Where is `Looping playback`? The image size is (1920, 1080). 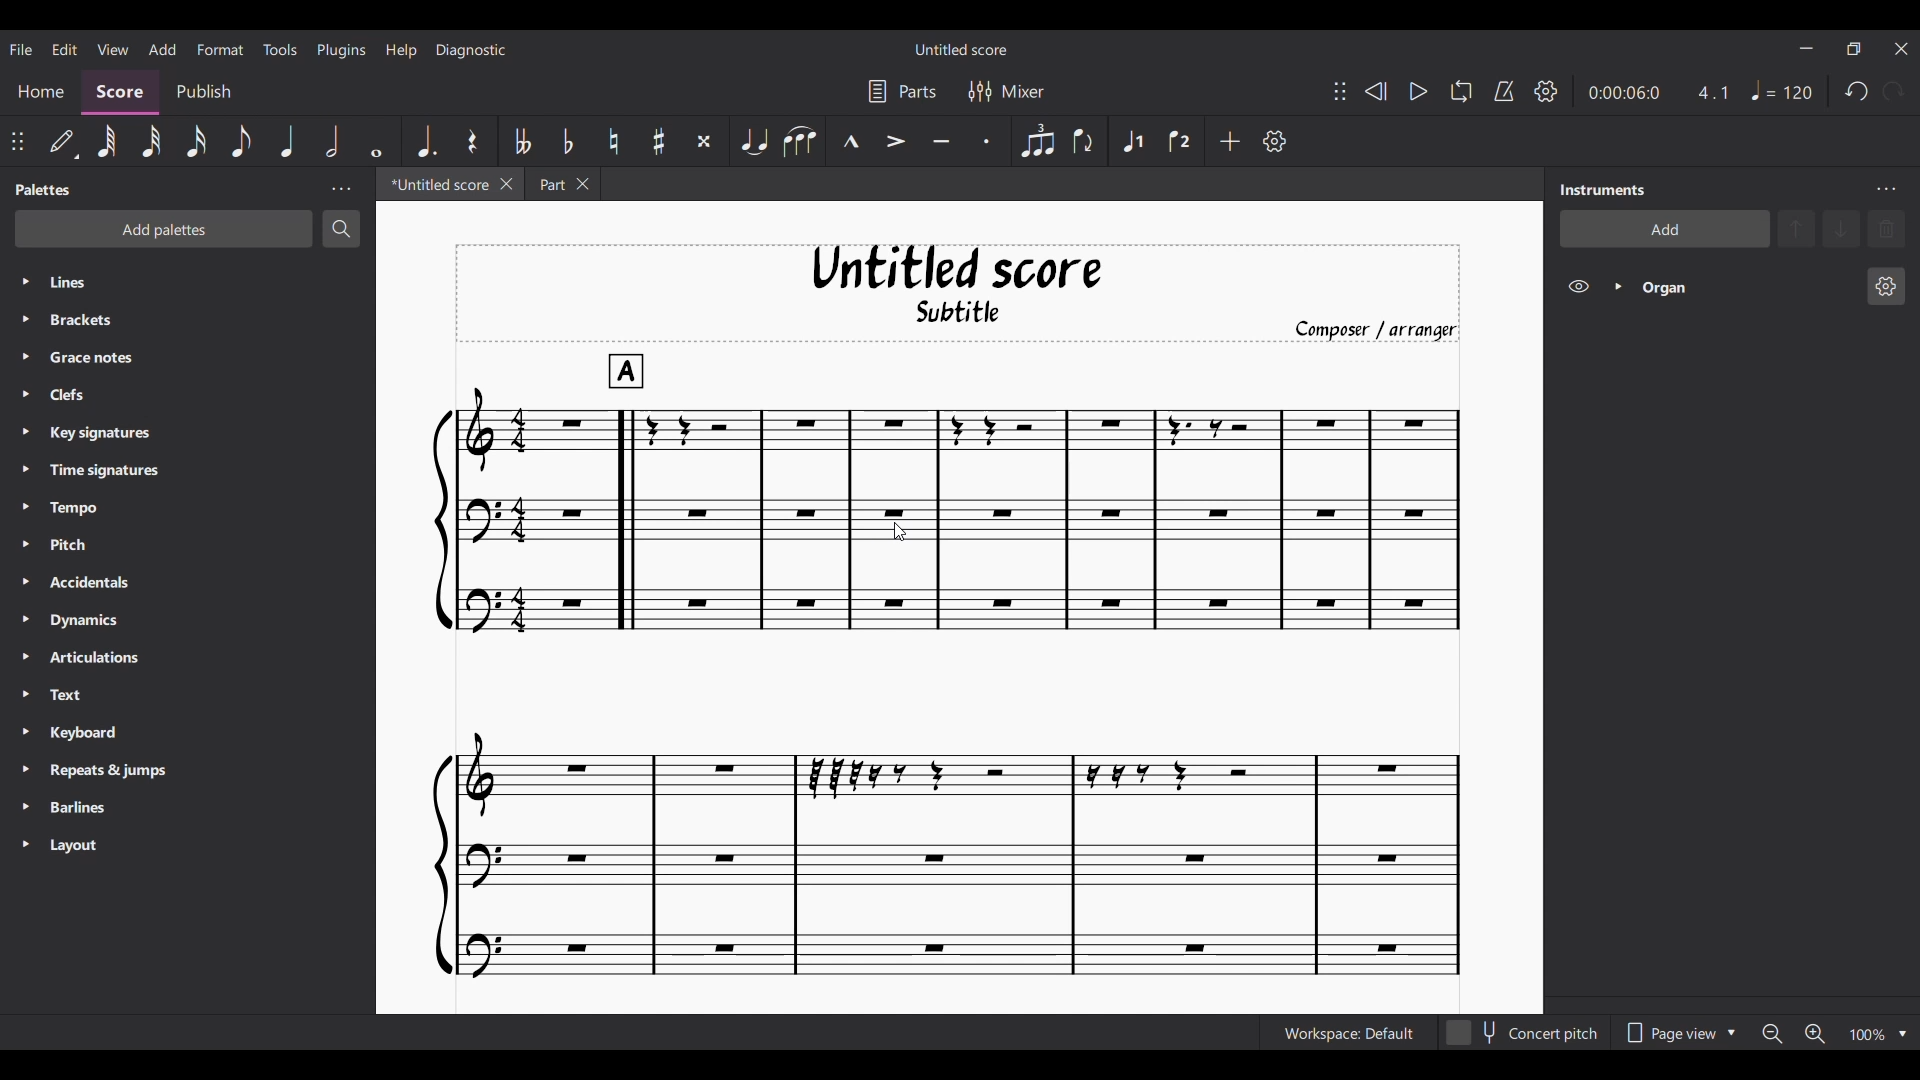 Looping playback is located at coordinates (1460, 91).